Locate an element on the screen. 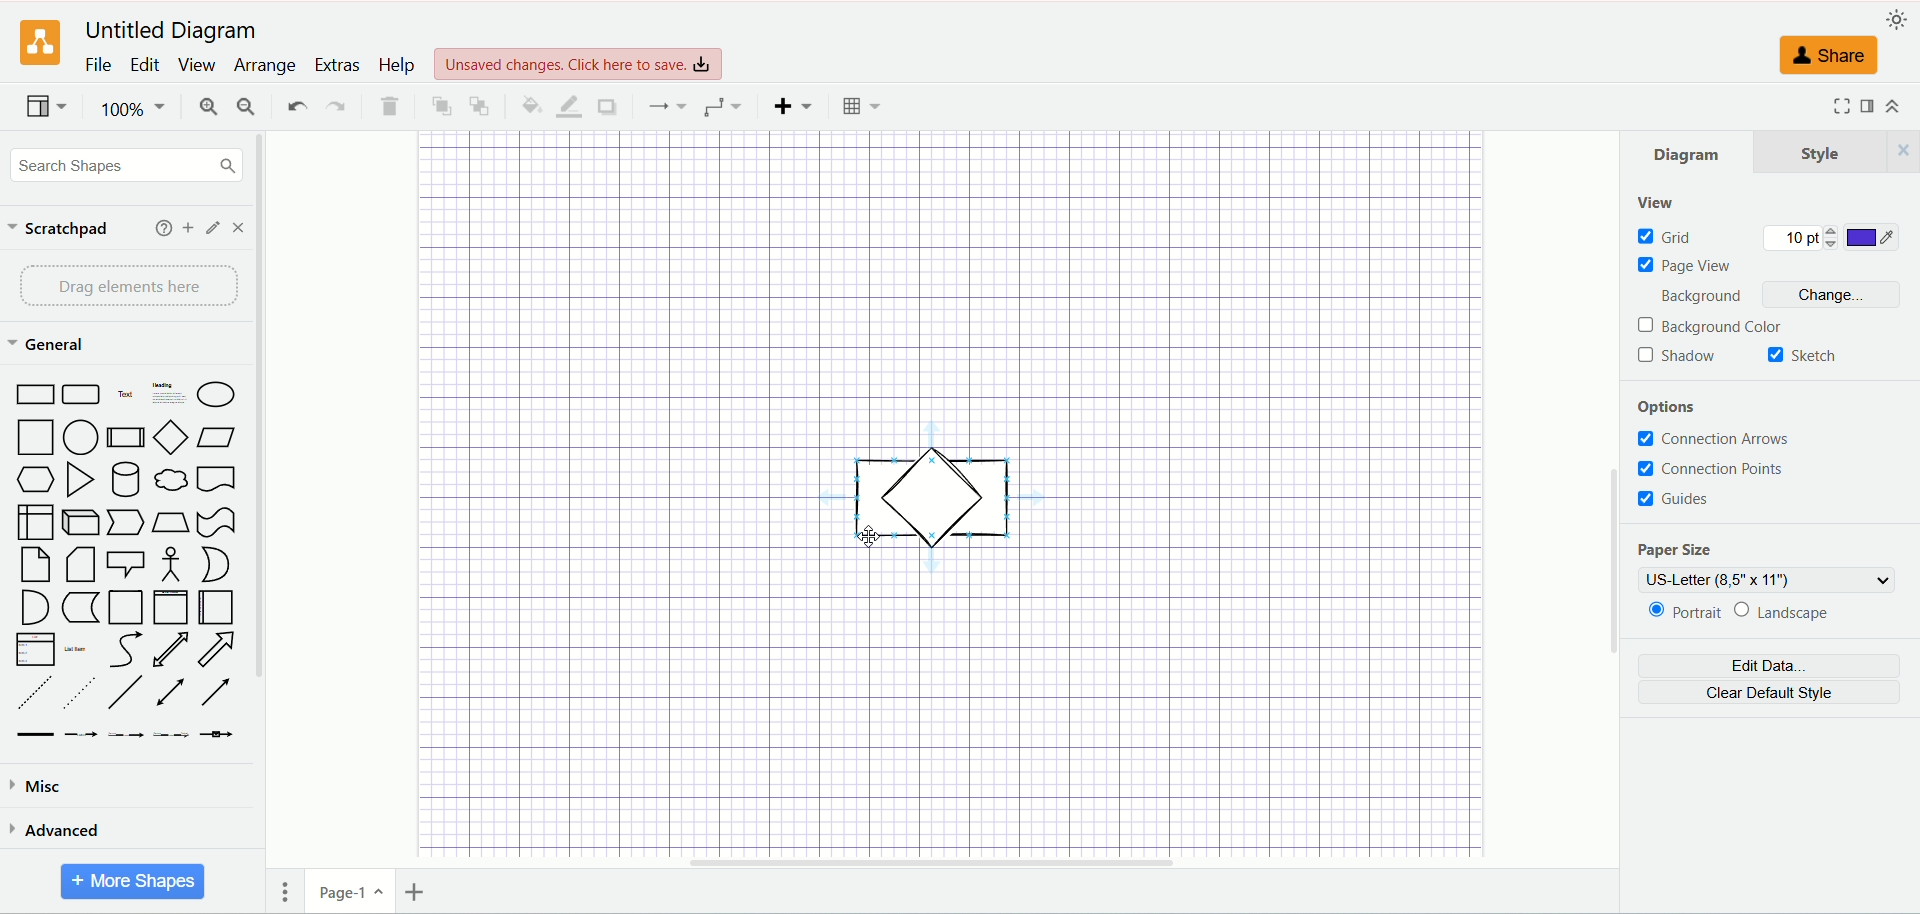 The image size is (1920, 914). view is located at coordinates (1652, 200).